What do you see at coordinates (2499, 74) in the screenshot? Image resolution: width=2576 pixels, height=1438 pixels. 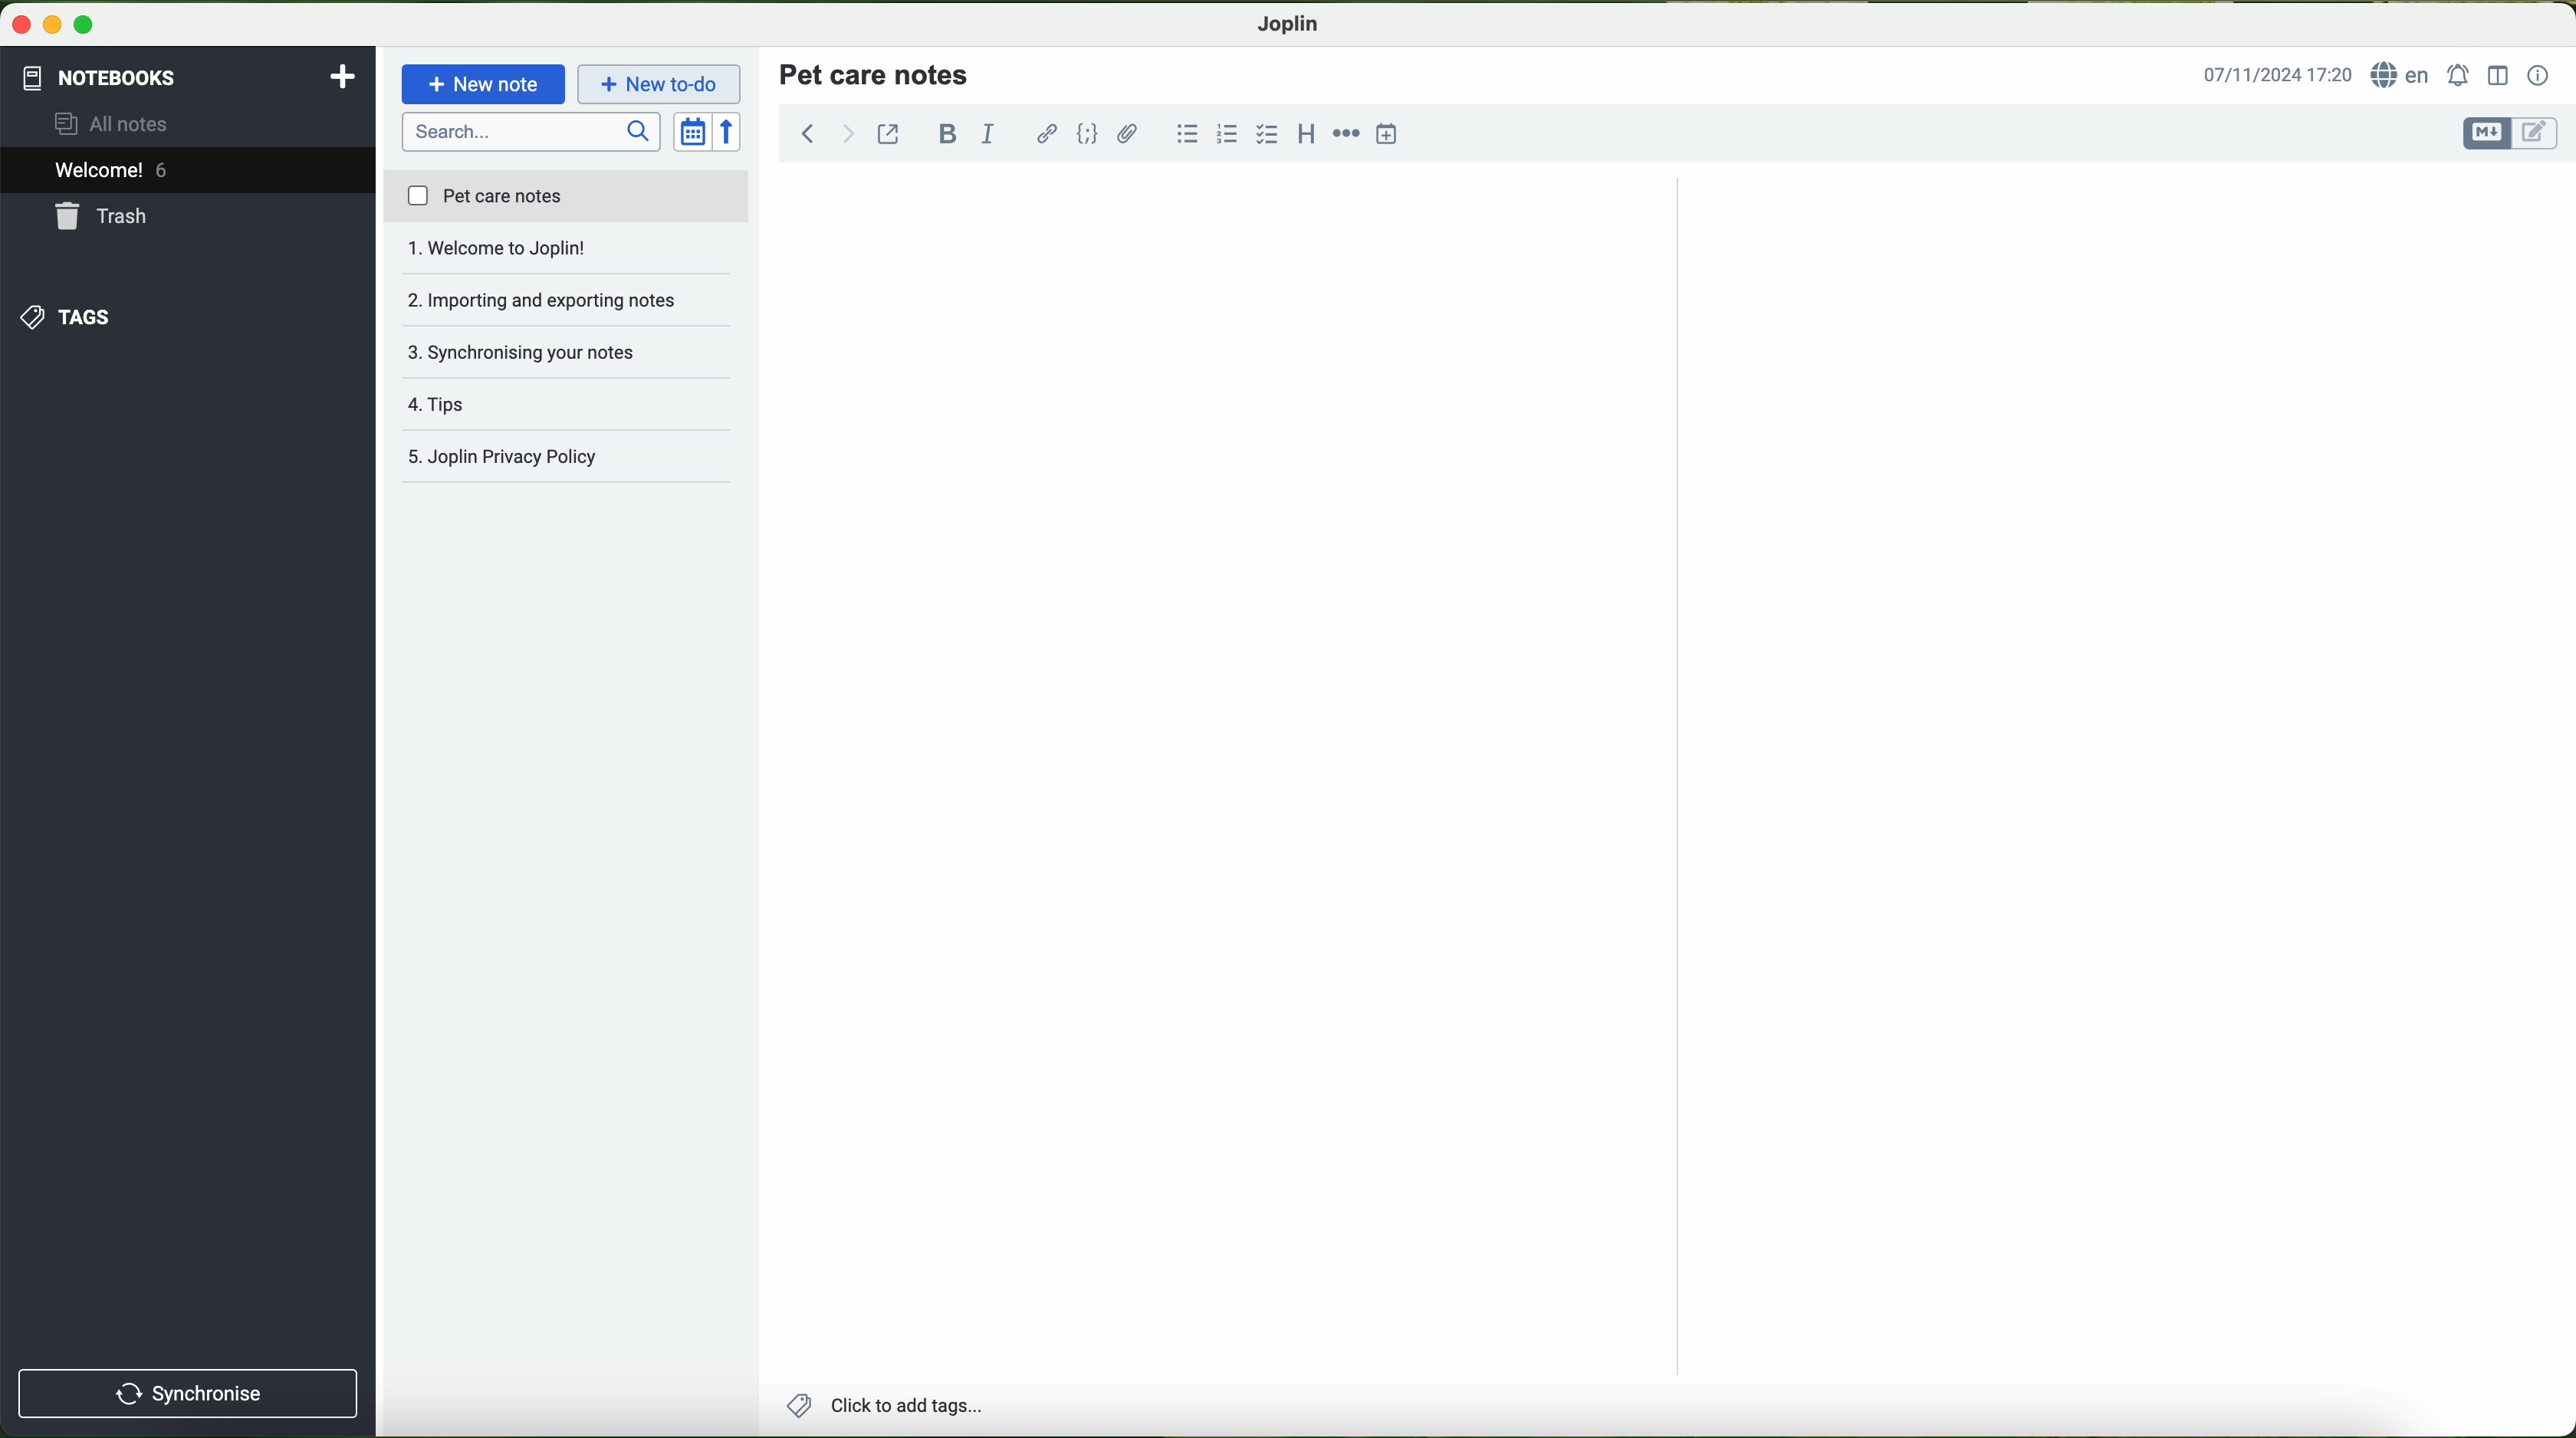 I see `toggle editor layout` at bounding box center [2499, 74].